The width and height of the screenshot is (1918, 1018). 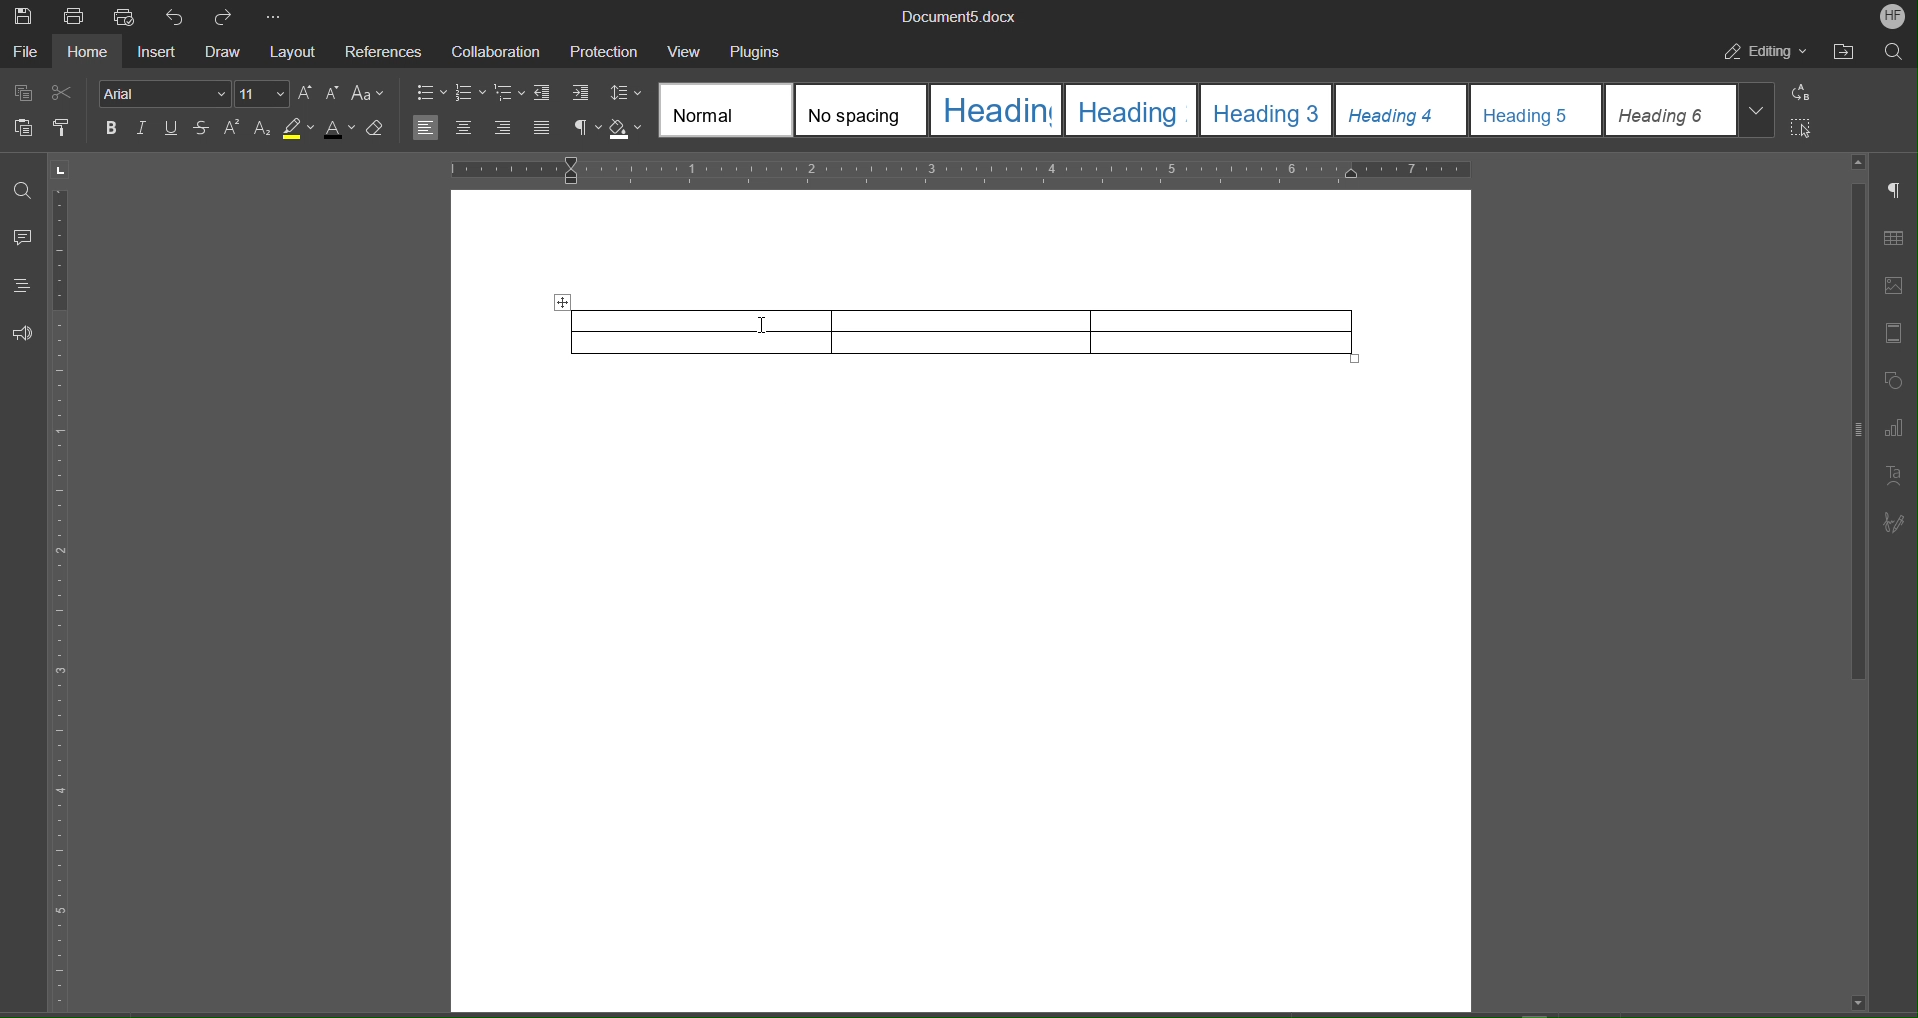 What do you see at coordinates (759, 52) in the screenshot?
I see `Plugins` at bounding box center [759, 52].